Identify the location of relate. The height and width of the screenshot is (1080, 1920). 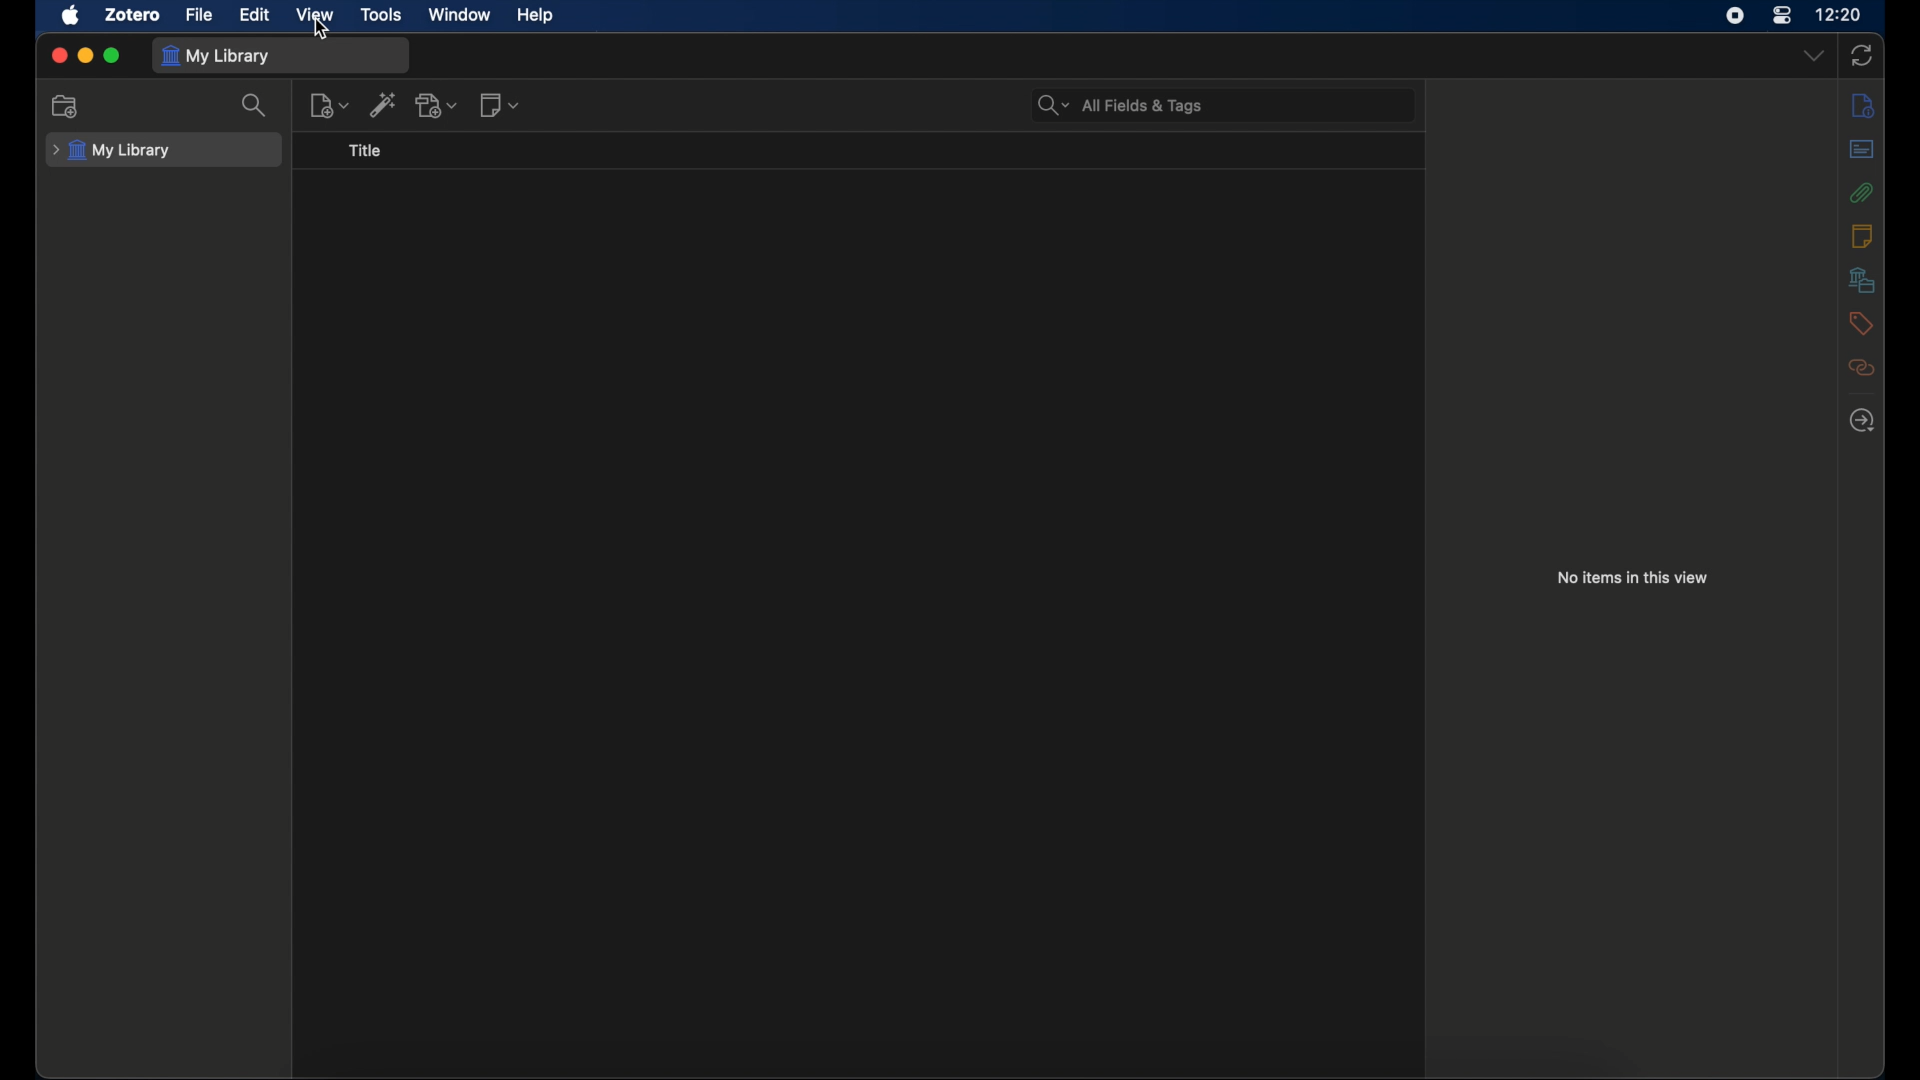
(1861, 367).